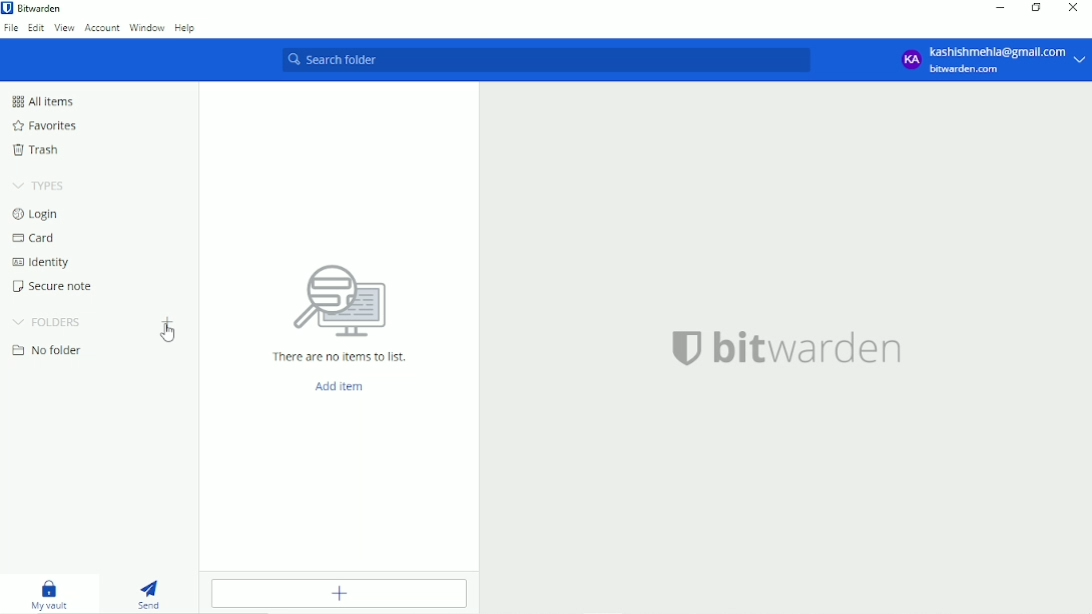  Describe the element at coordinates (41, 186) in the screenshot. I see `Types` at that location.